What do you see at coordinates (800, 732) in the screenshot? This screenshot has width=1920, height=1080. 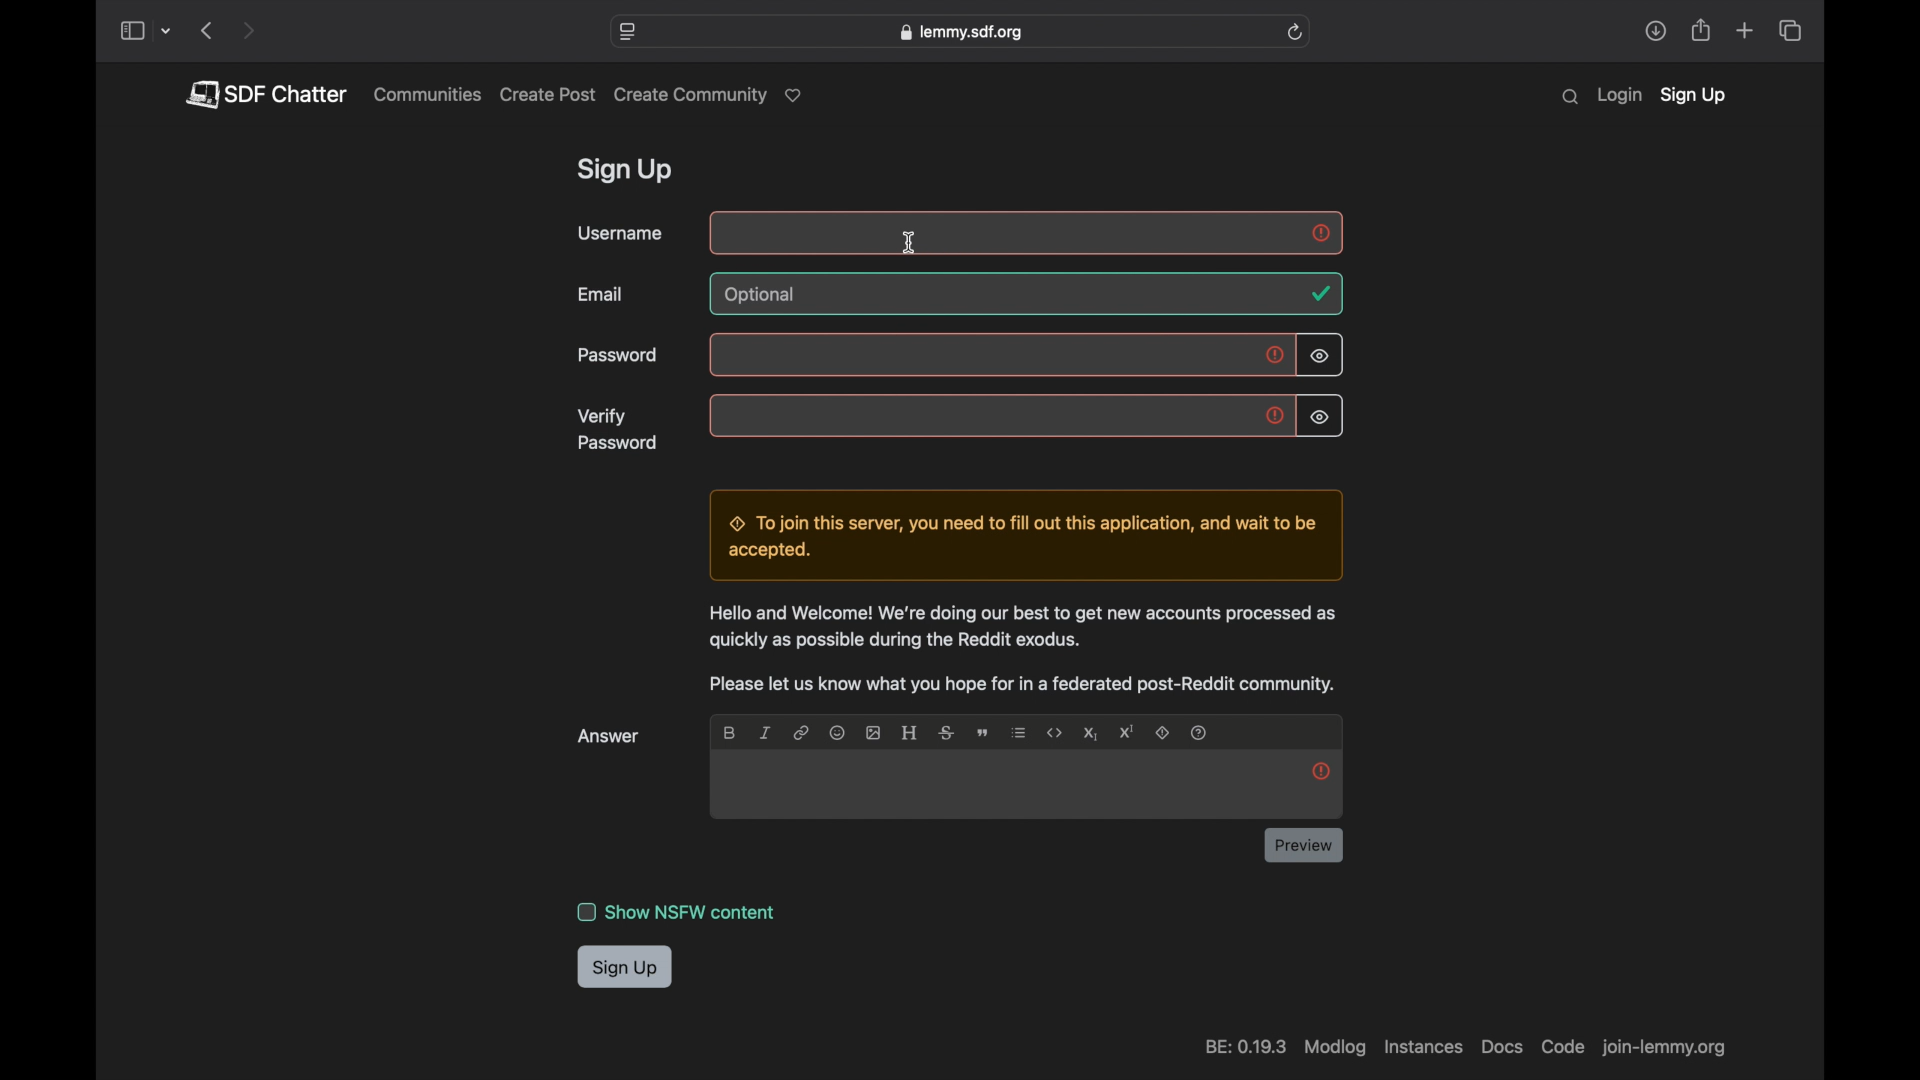 I see `link` at bounding box center [800, 732].